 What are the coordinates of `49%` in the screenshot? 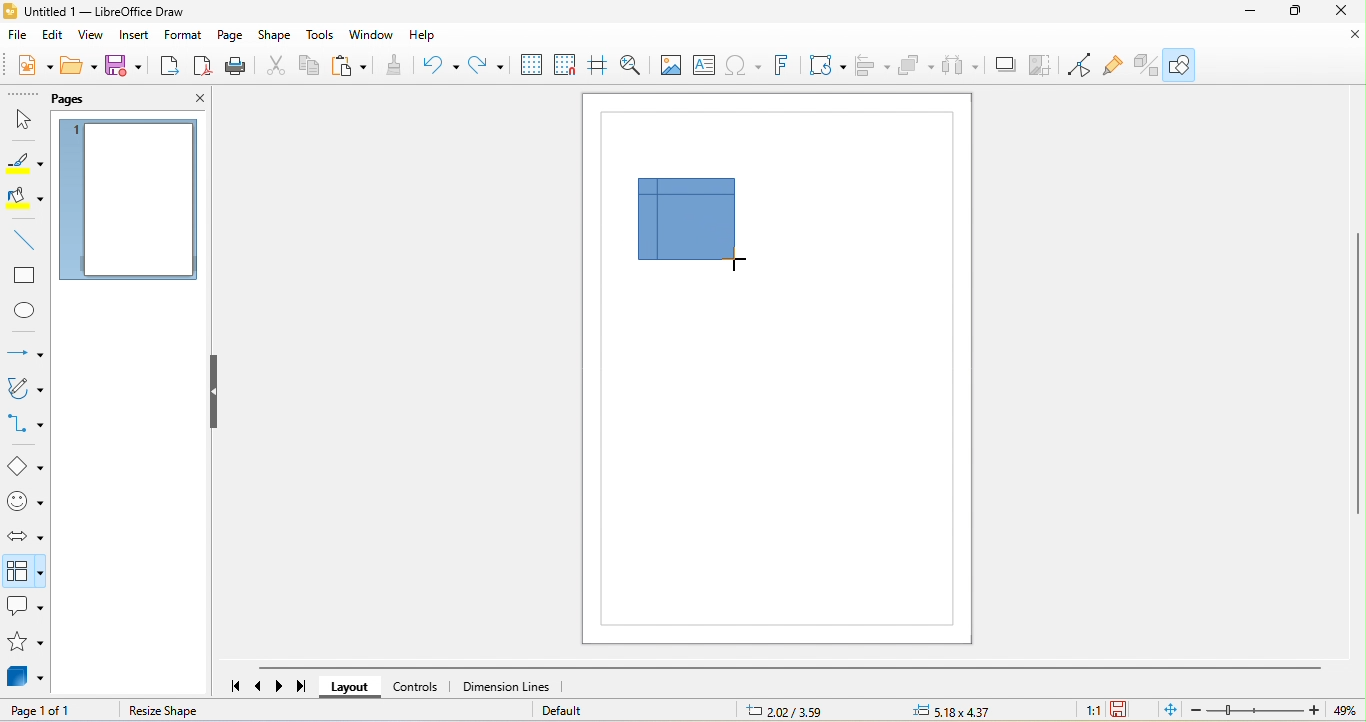 It's located at (1348, 711).